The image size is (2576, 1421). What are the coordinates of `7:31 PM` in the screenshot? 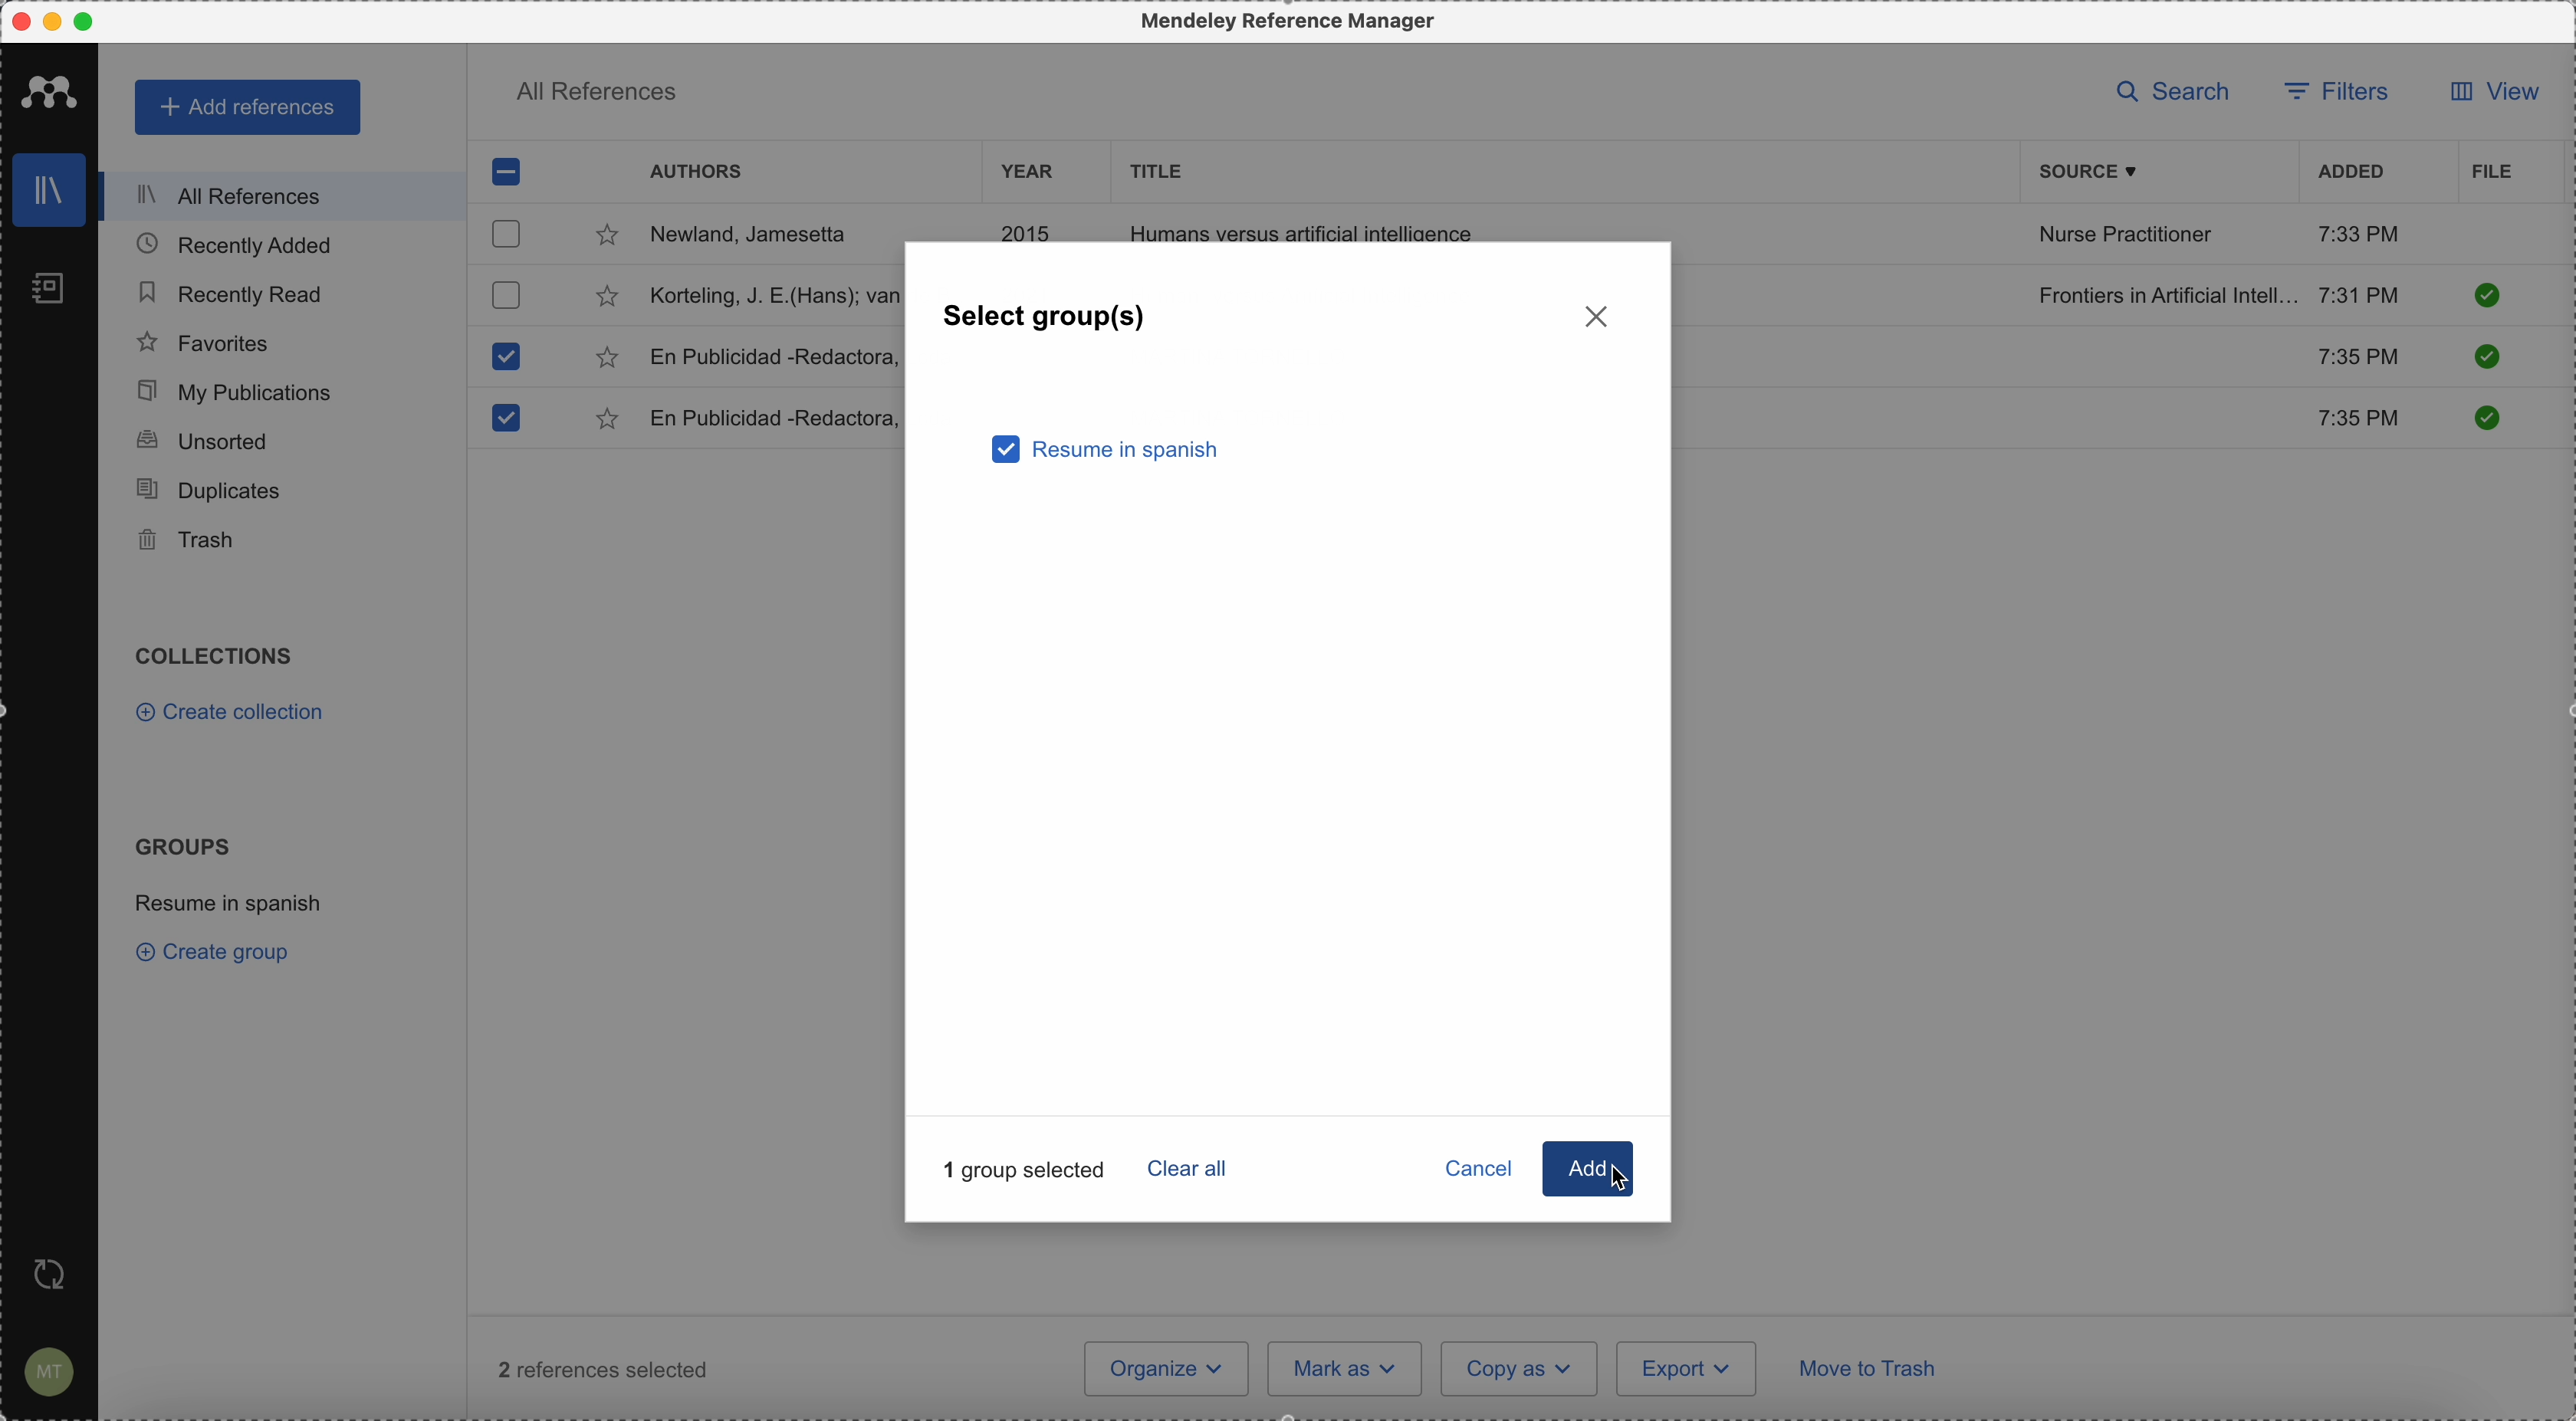 It's located at (2359, 293).